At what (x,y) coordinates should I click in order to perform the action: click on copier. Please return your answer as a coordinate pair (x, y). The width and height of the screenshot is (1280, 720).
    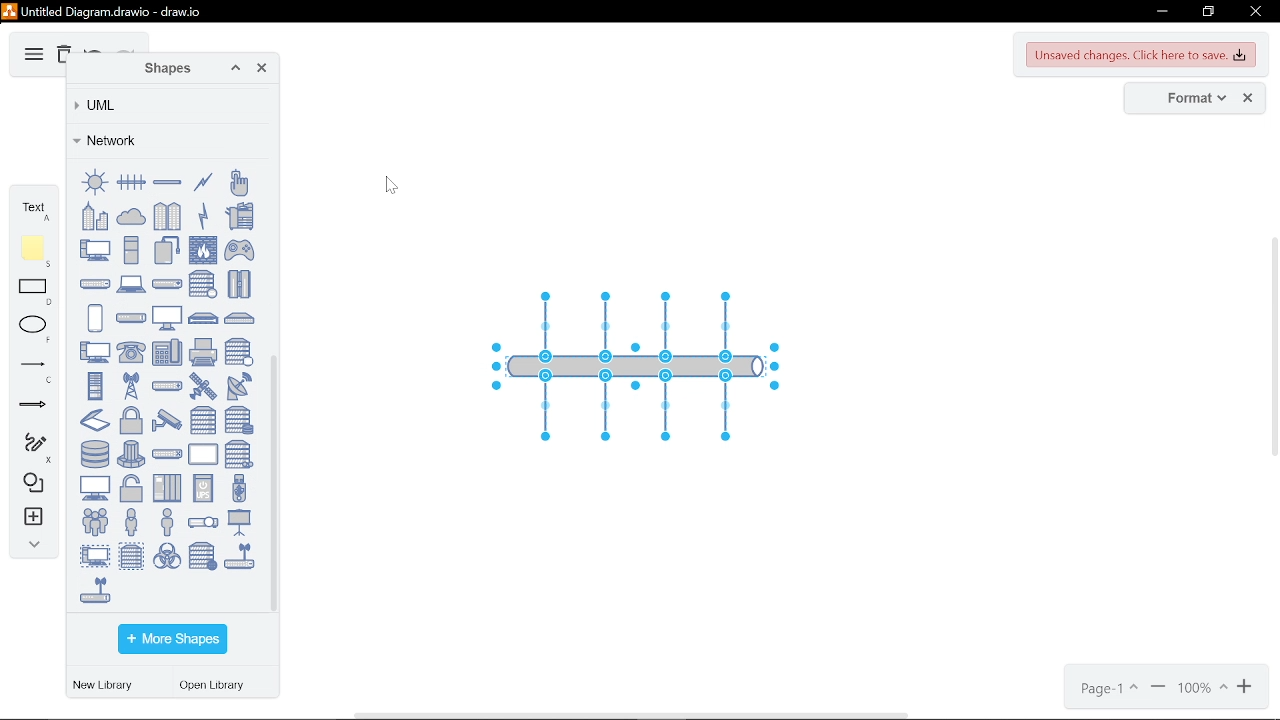
    Looking at the image, I should click on (239, 215).